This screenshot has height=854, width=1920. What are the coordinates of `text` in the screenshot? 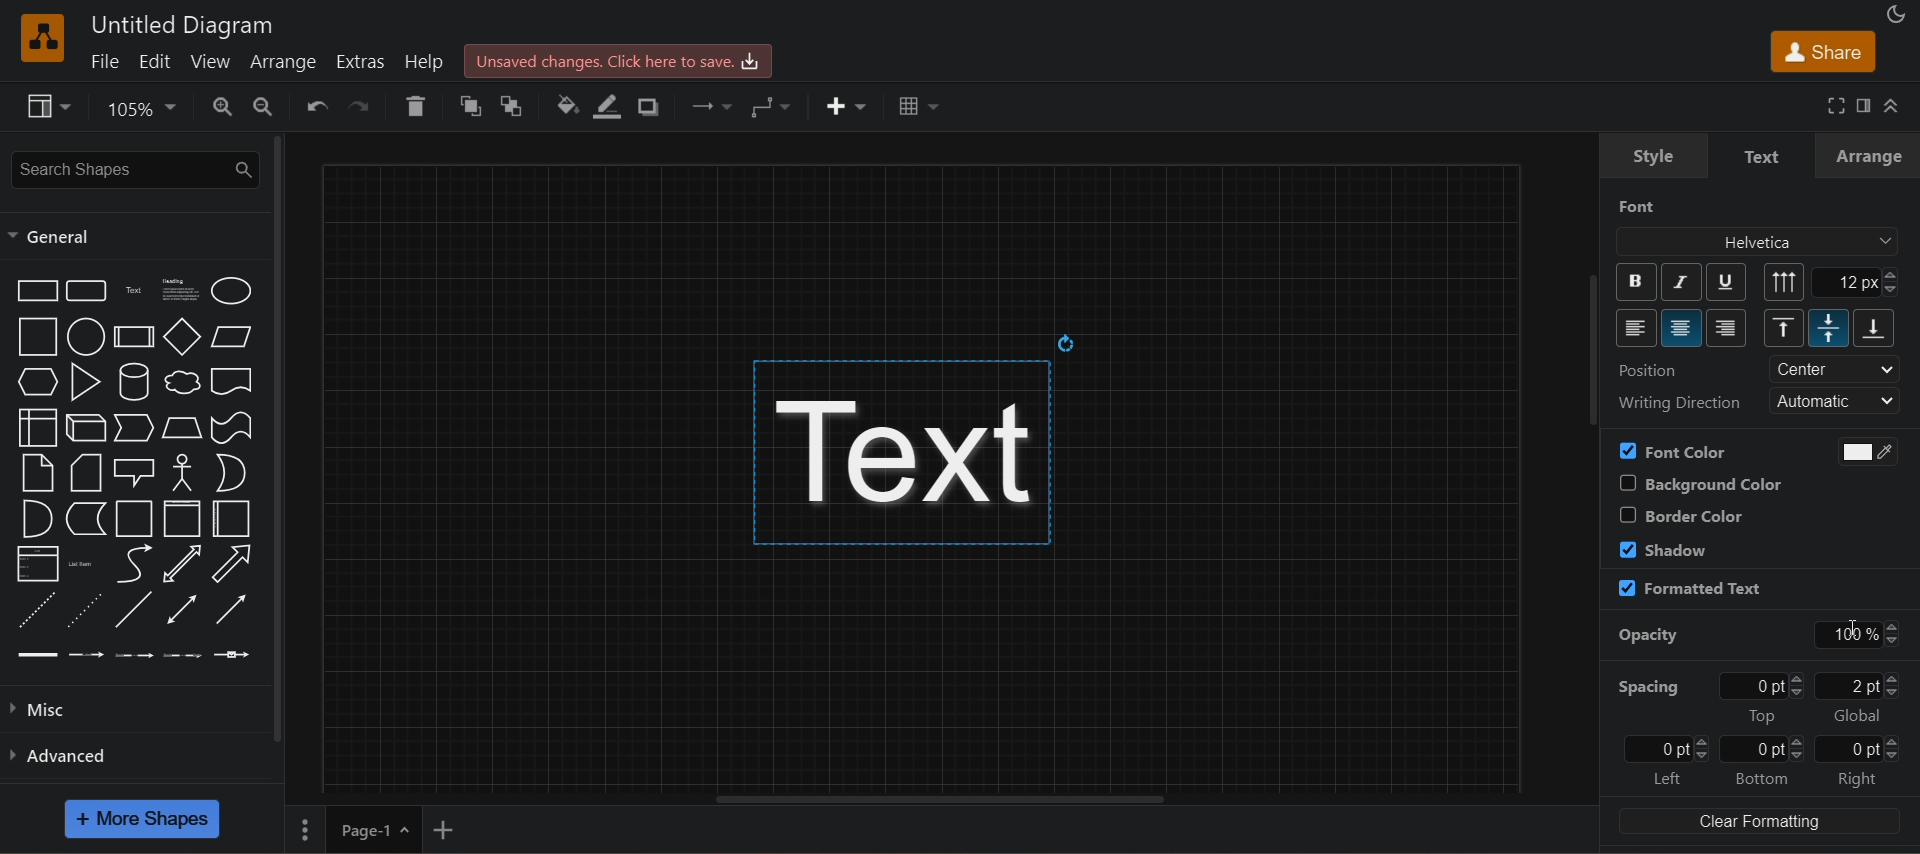 It's located at (137, 290).